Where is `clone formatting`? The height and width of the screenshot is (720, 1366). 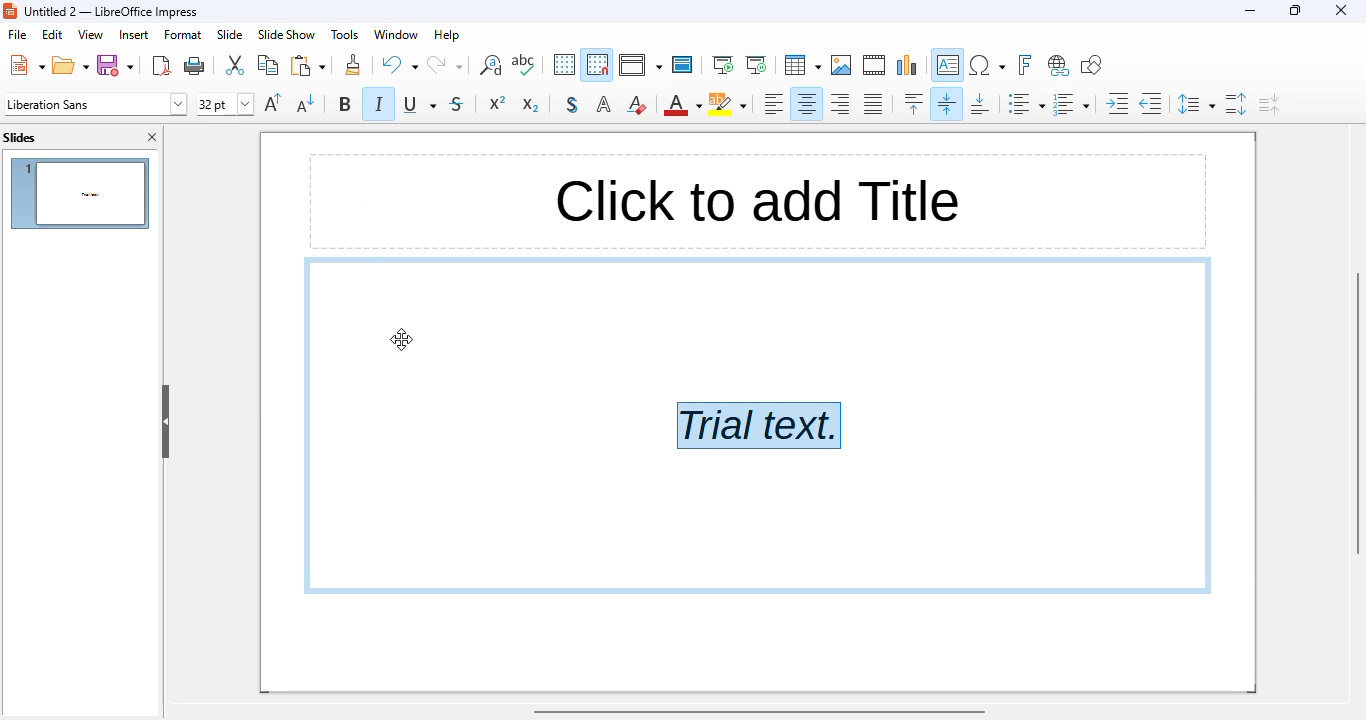
clone formatting is located at coordinates (353, 64).